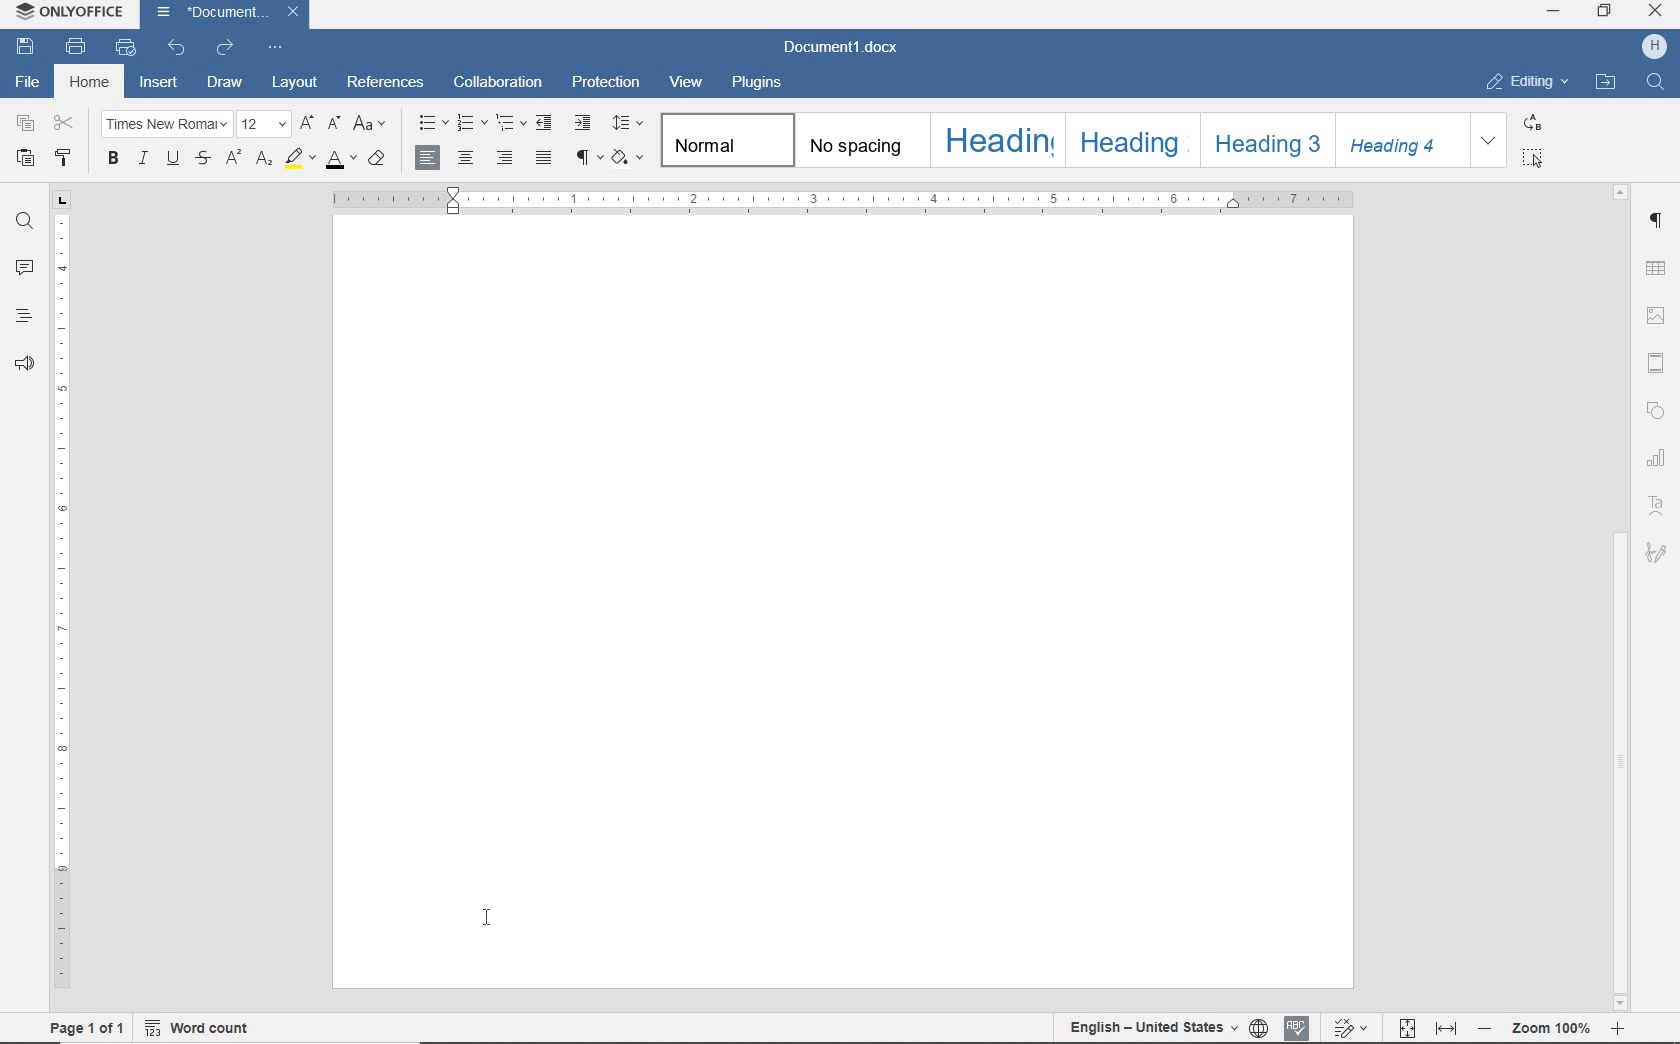 The height and width of the screenshot is (1044, 1680). Describe the element at coordinates (629, 158) in the screenshot. I see `SHADING` at that location.